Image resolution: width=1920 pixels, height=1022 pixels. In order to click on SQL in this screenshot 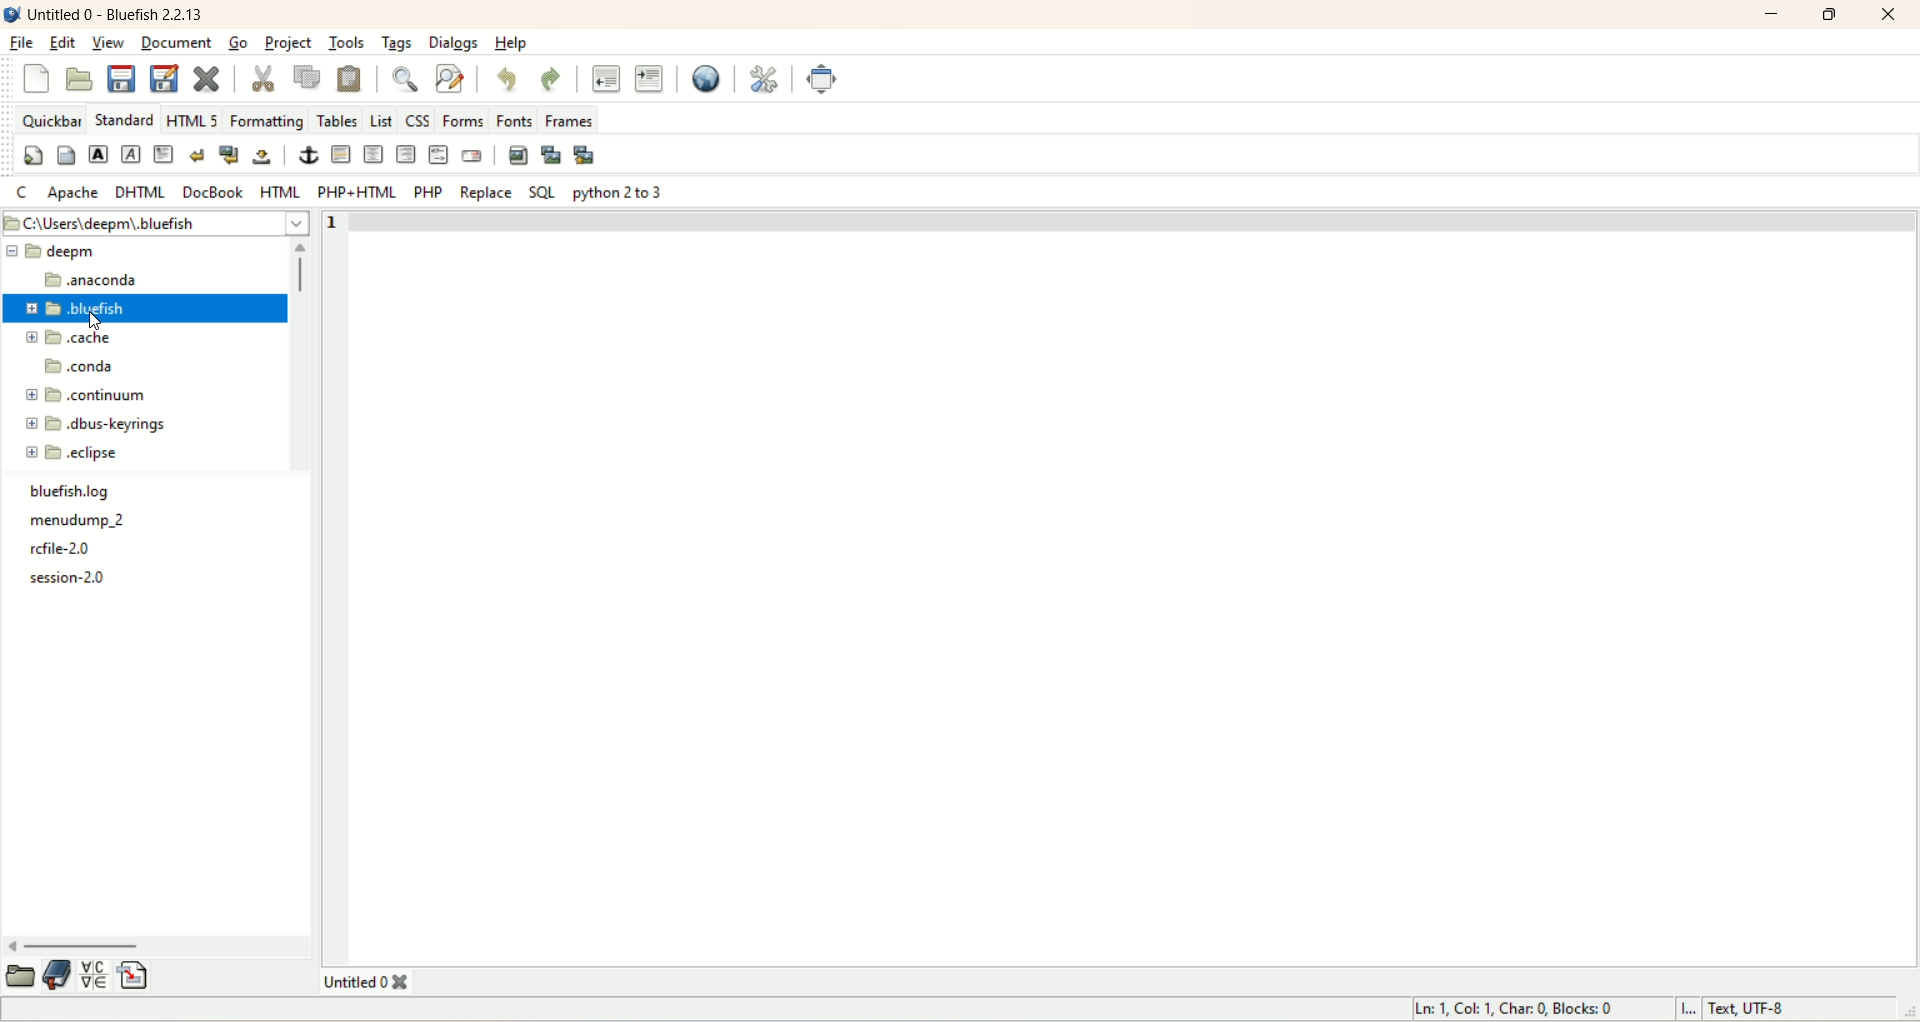, I will do `click(542, 192)`.